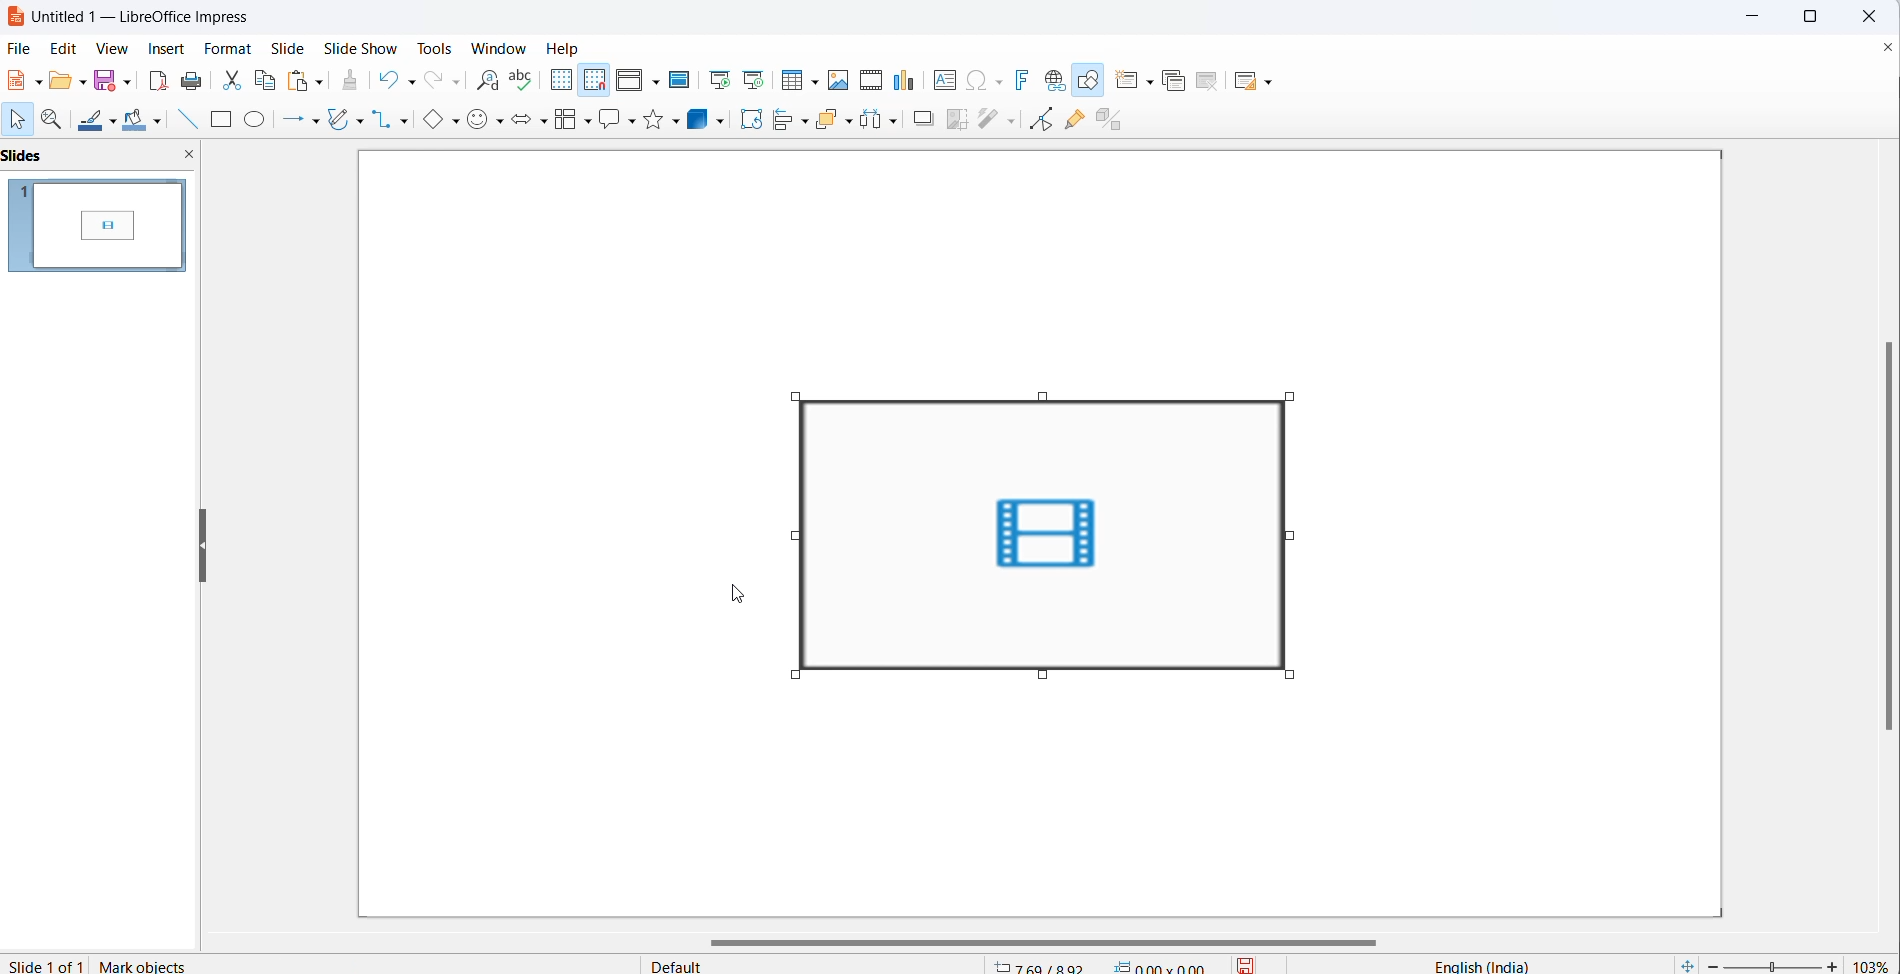  Describe the element at coordinates (56, 122) in the screenshot. I see `zoom and pan` at that location.